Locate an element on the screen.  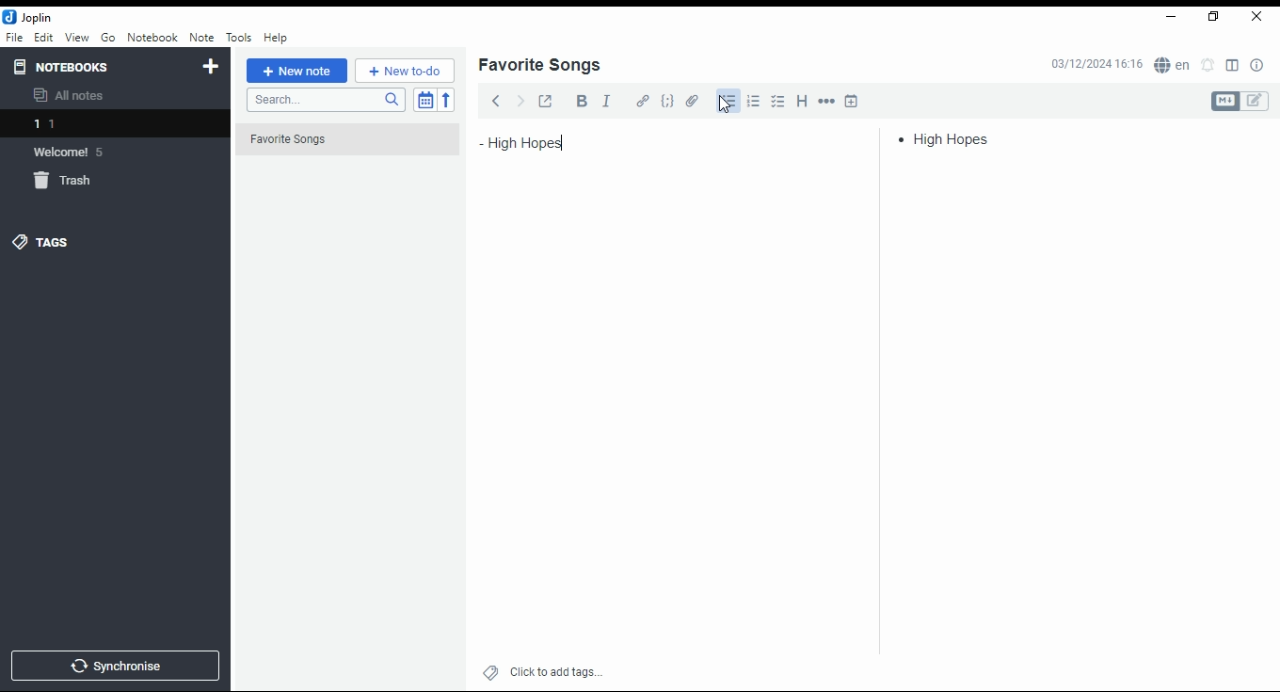
icon is located at coordinates (30, 17).